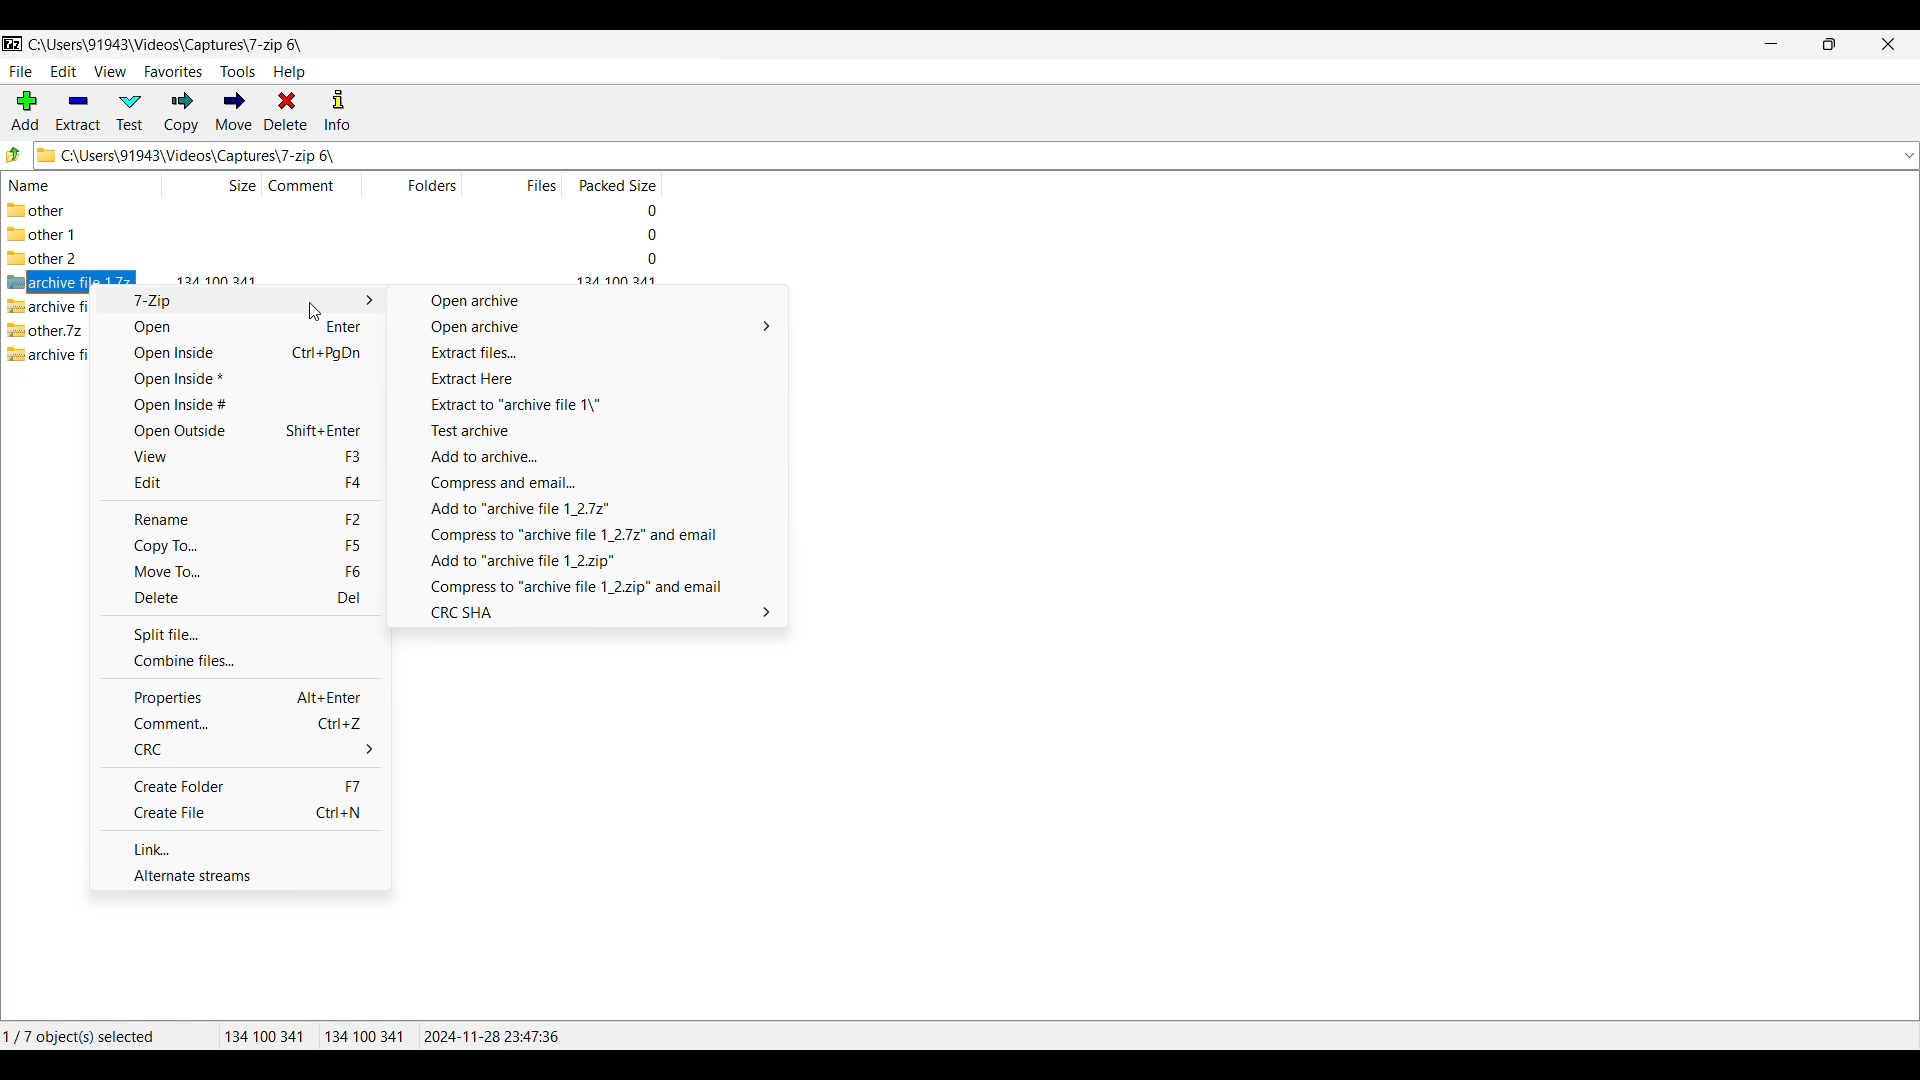  What do you see at coordinates (240, 724) in the screenshot?
I see `Comment` at bounding box center [240, 724].